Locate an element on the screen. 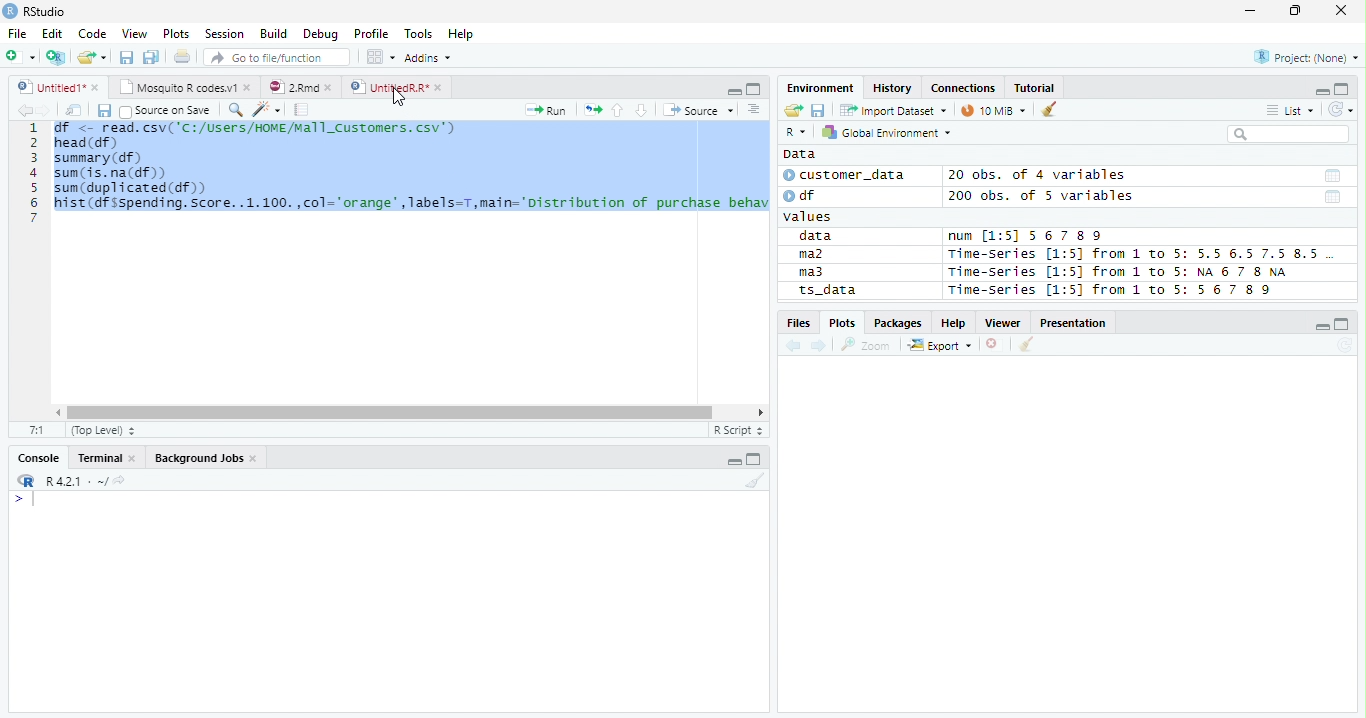  Row Number is located at coordinates (33, 172).